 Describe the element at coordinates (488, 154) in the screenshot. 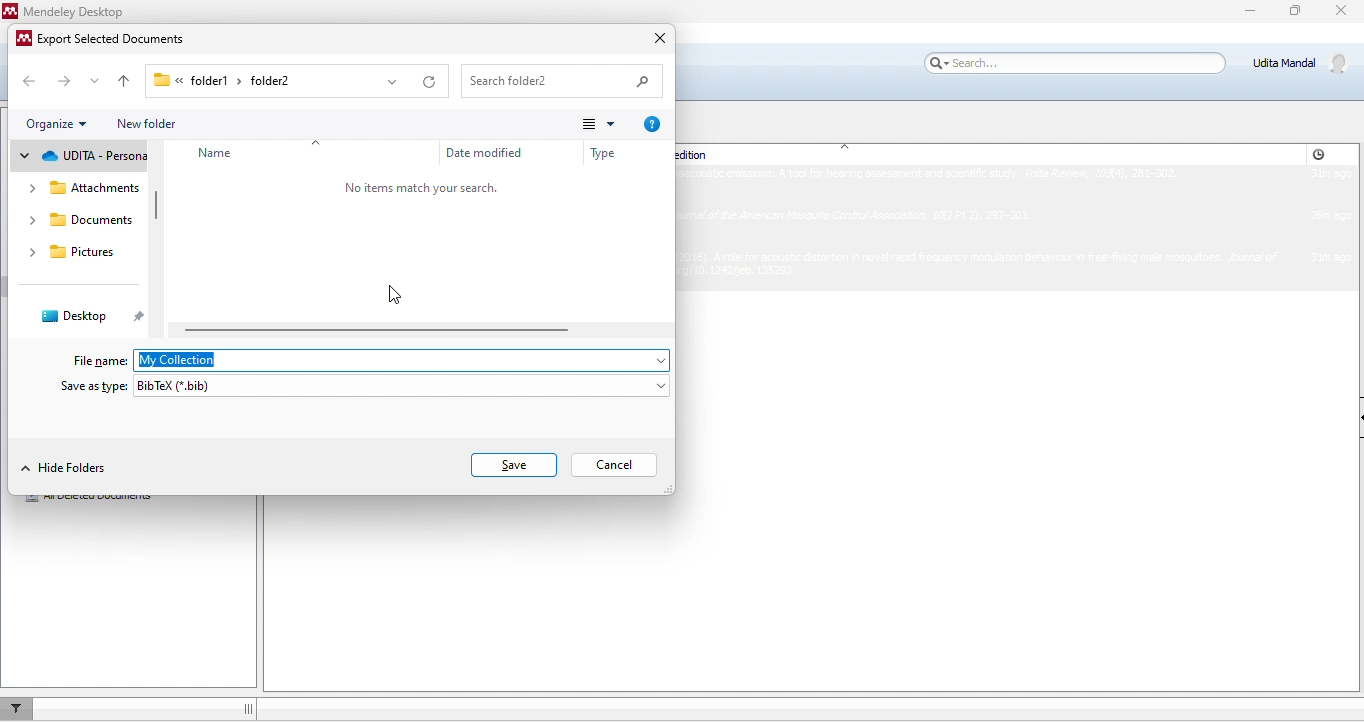

I see `date modified` at that location.